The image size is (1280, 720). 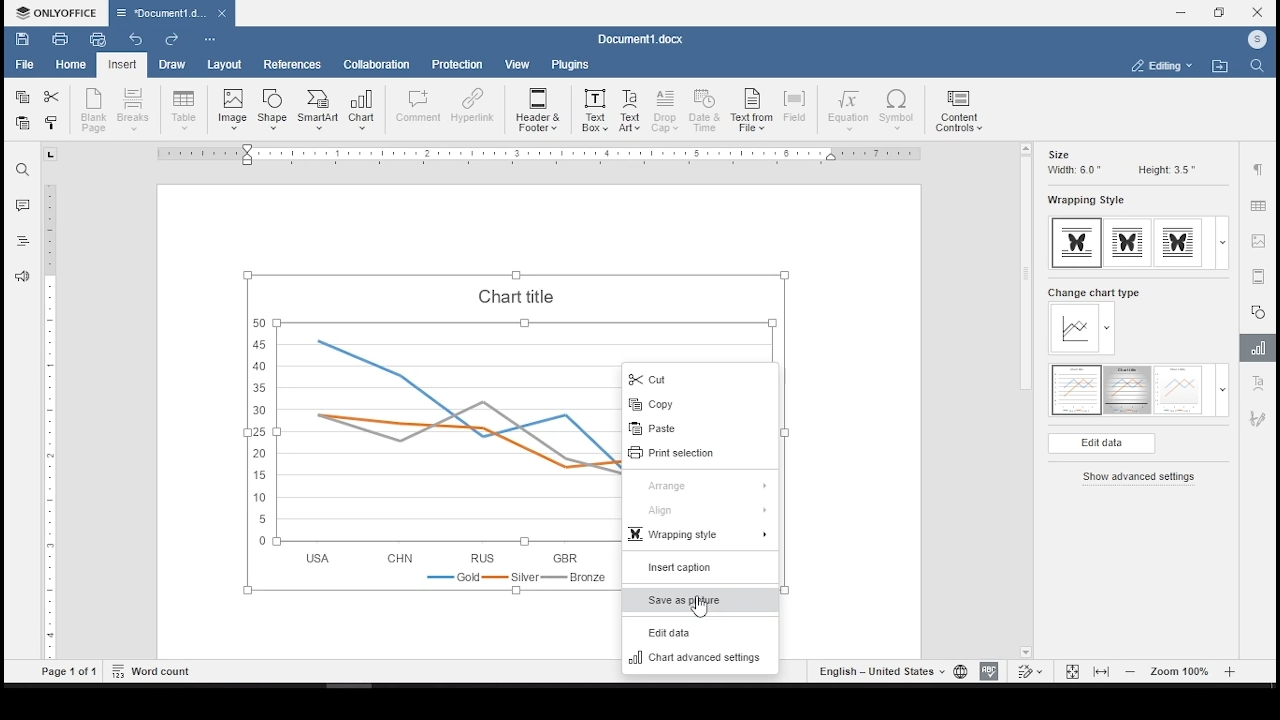 I want to click on ONLYOFFICE, so click(x=56, y=11).